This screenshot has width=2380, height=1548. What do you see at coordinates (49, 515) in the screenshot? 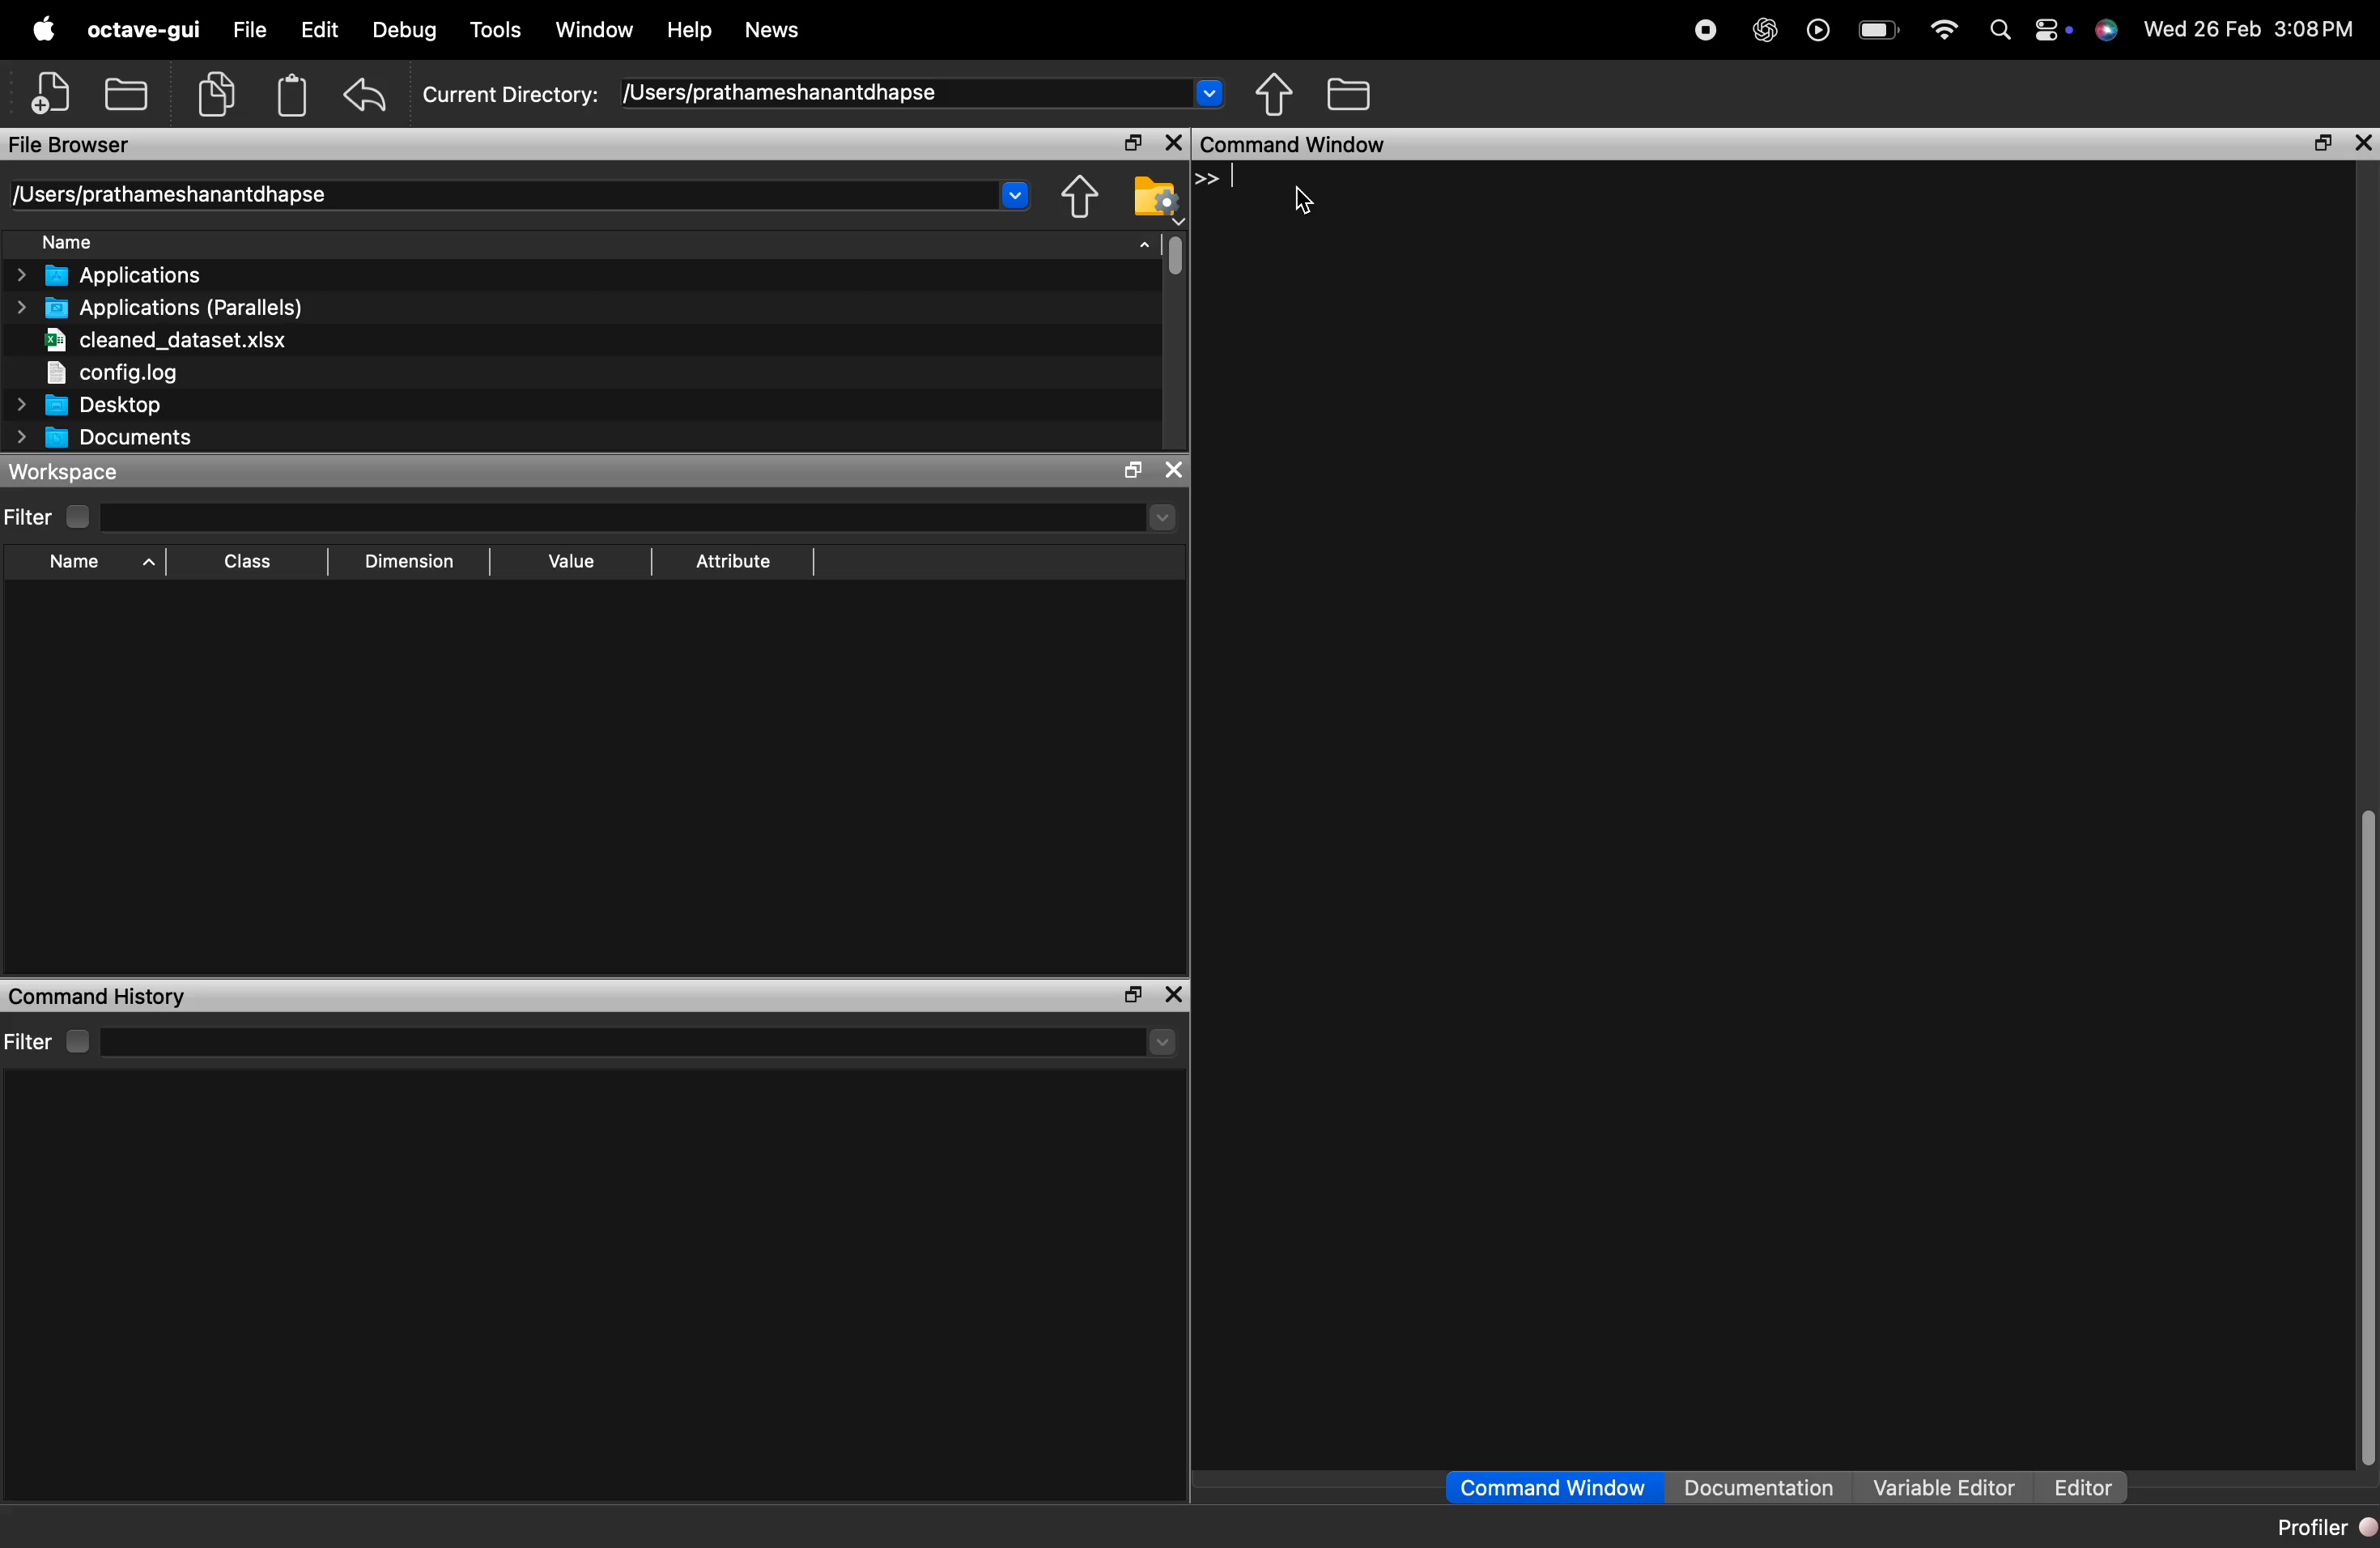
I see `Filter` at bounding box center [49, 515].